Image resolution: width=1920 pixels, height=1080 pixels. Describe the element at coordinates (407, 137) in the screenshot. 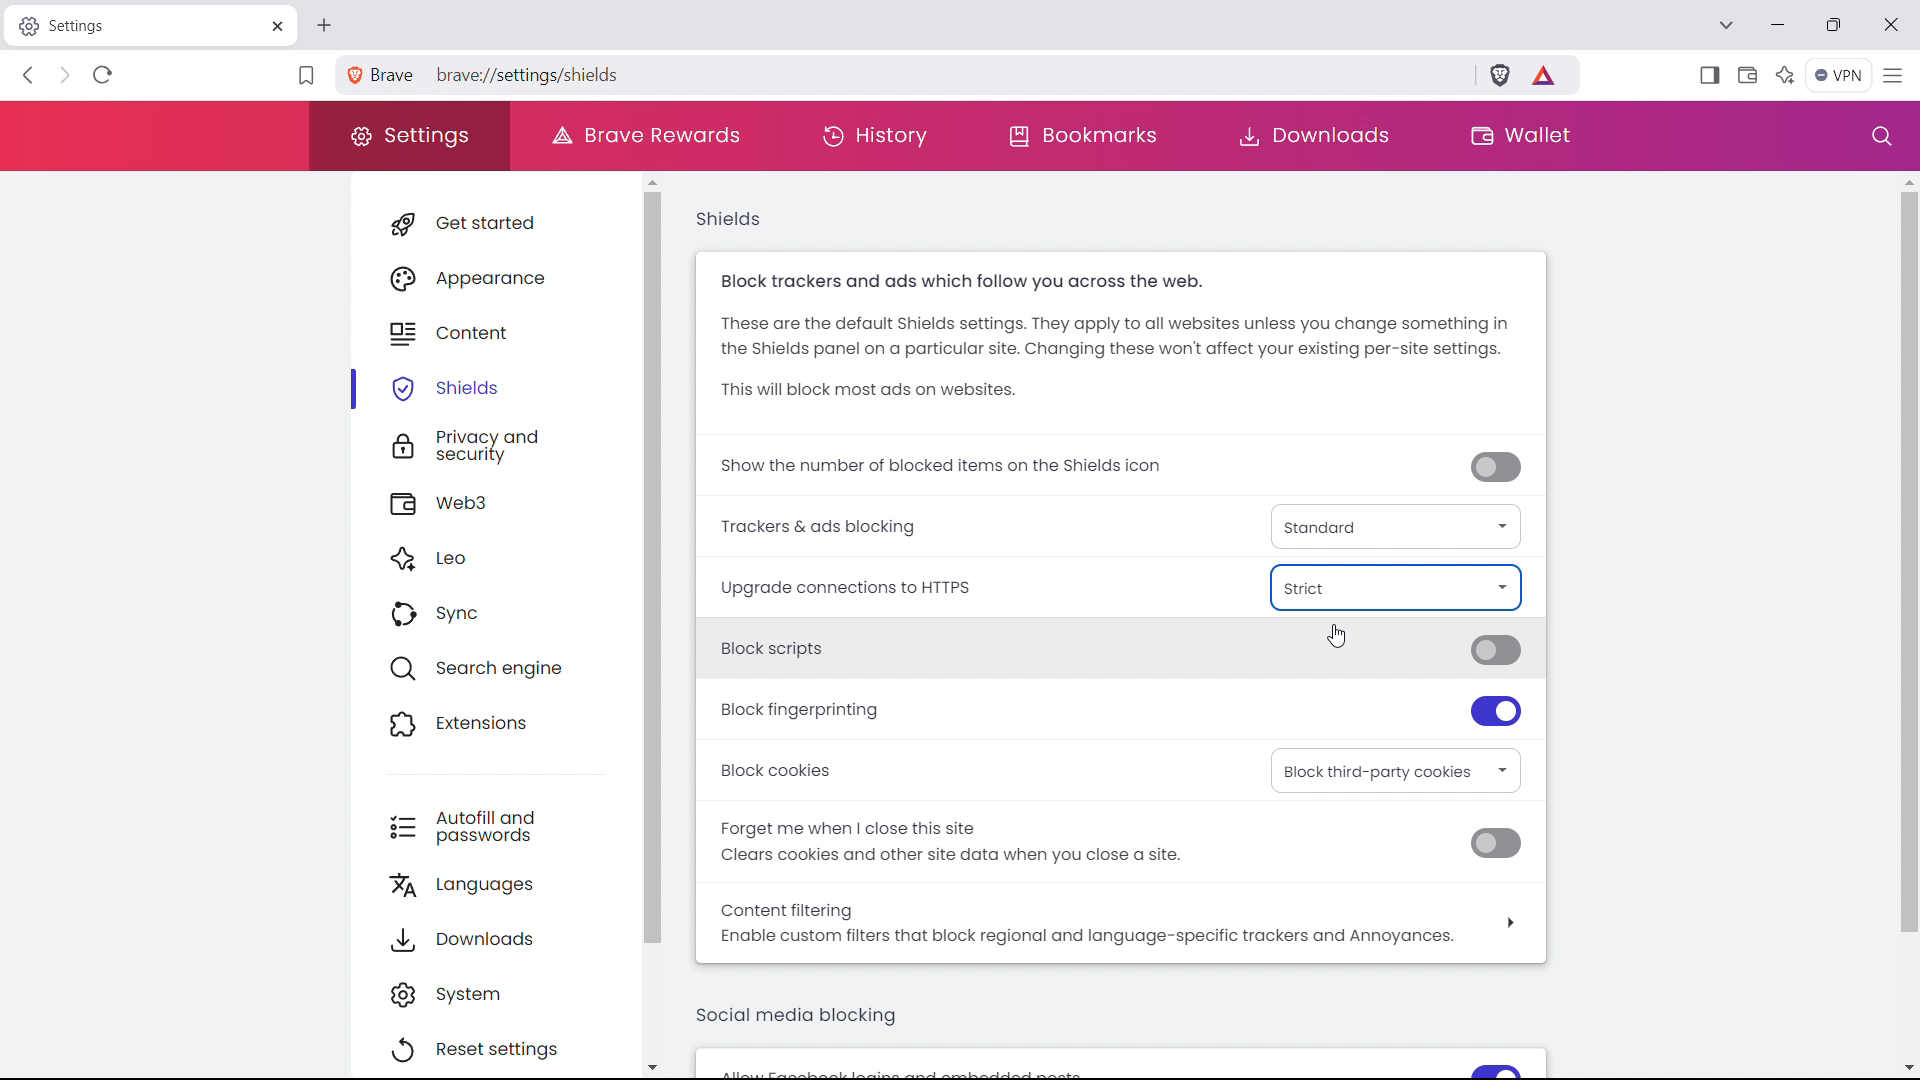

I see `settings` at that location.